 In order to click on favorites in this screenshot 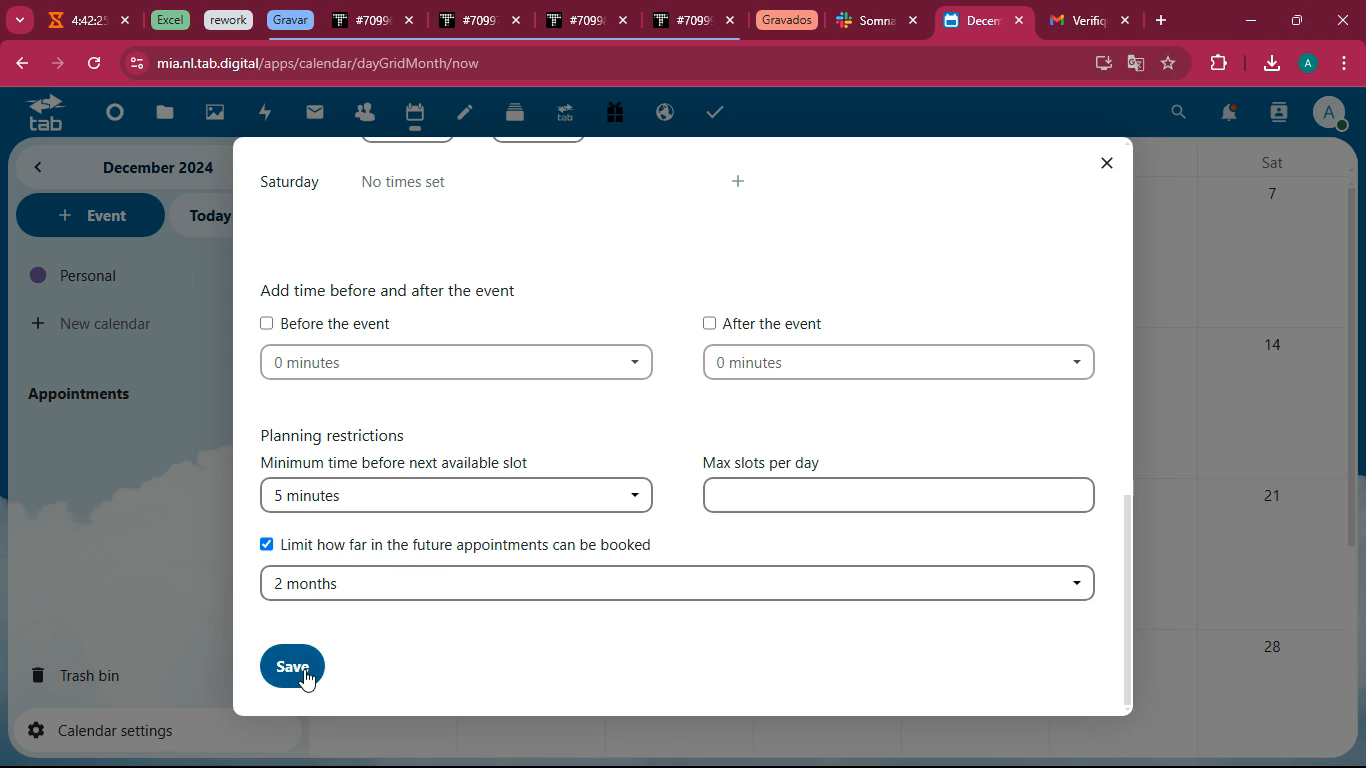, I will do `click(1170, 63)`.